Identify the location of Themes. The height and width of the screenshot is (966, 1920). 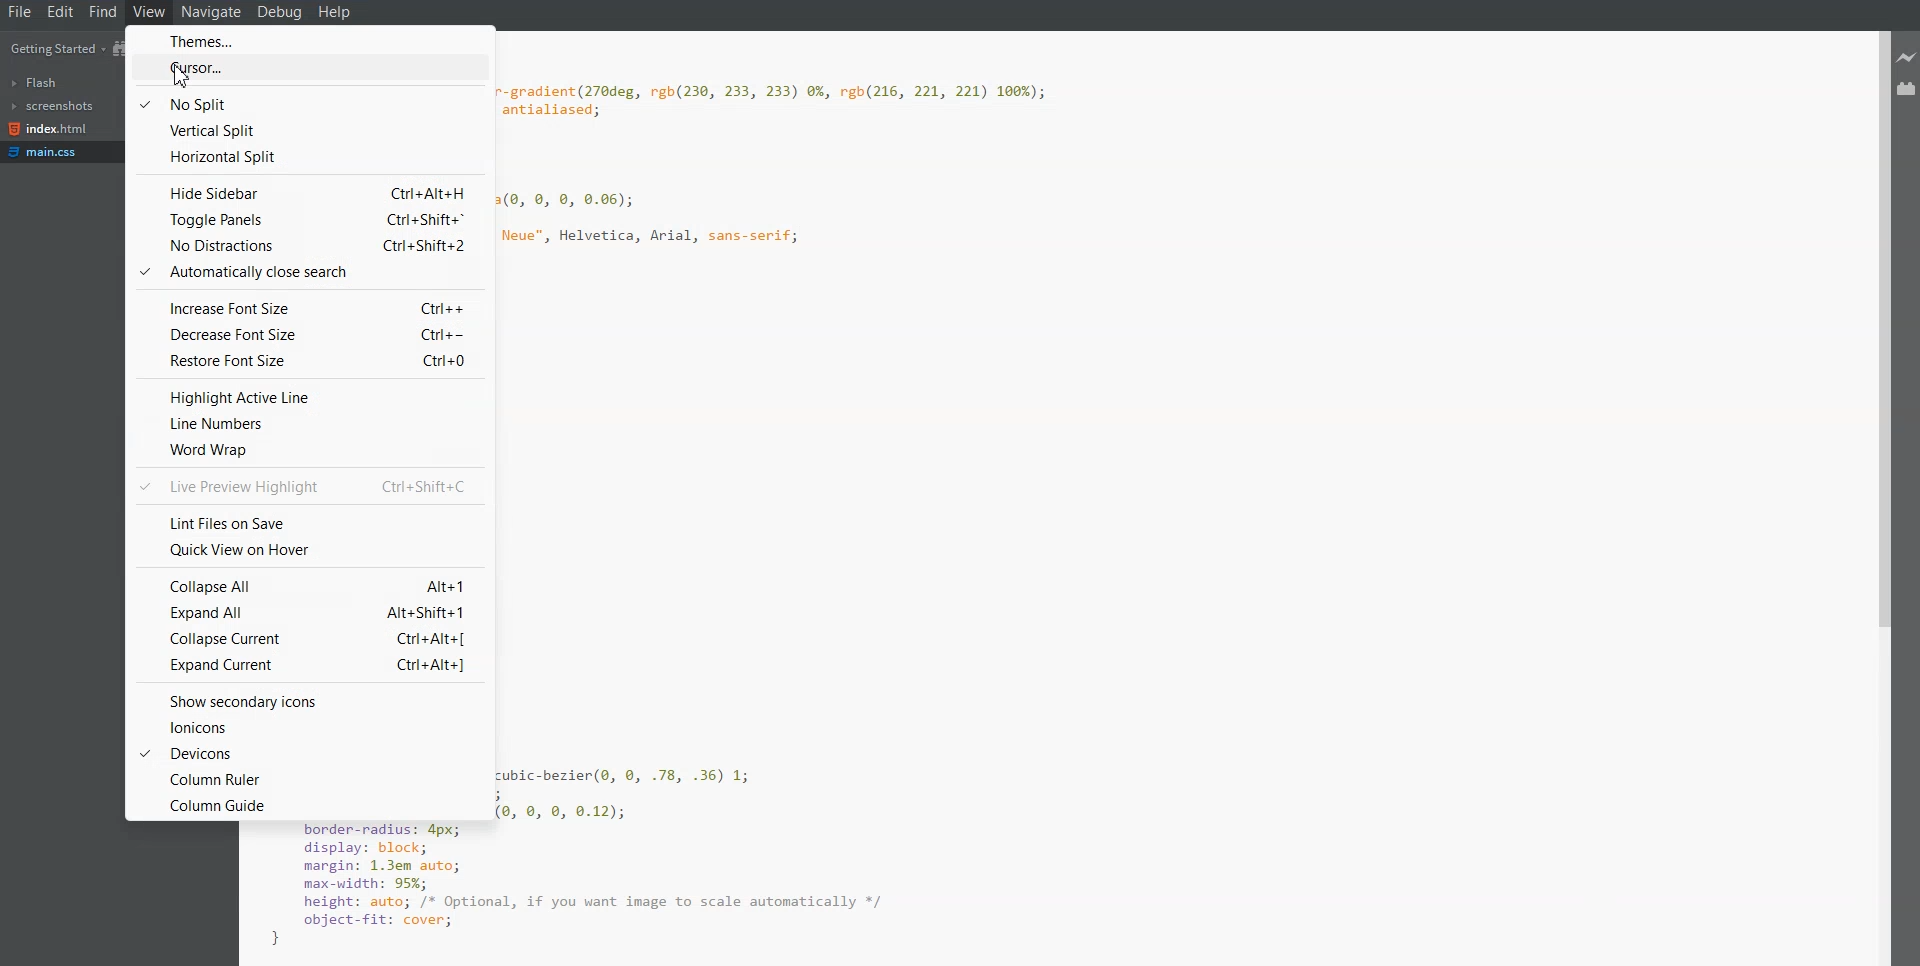
(304, 41).